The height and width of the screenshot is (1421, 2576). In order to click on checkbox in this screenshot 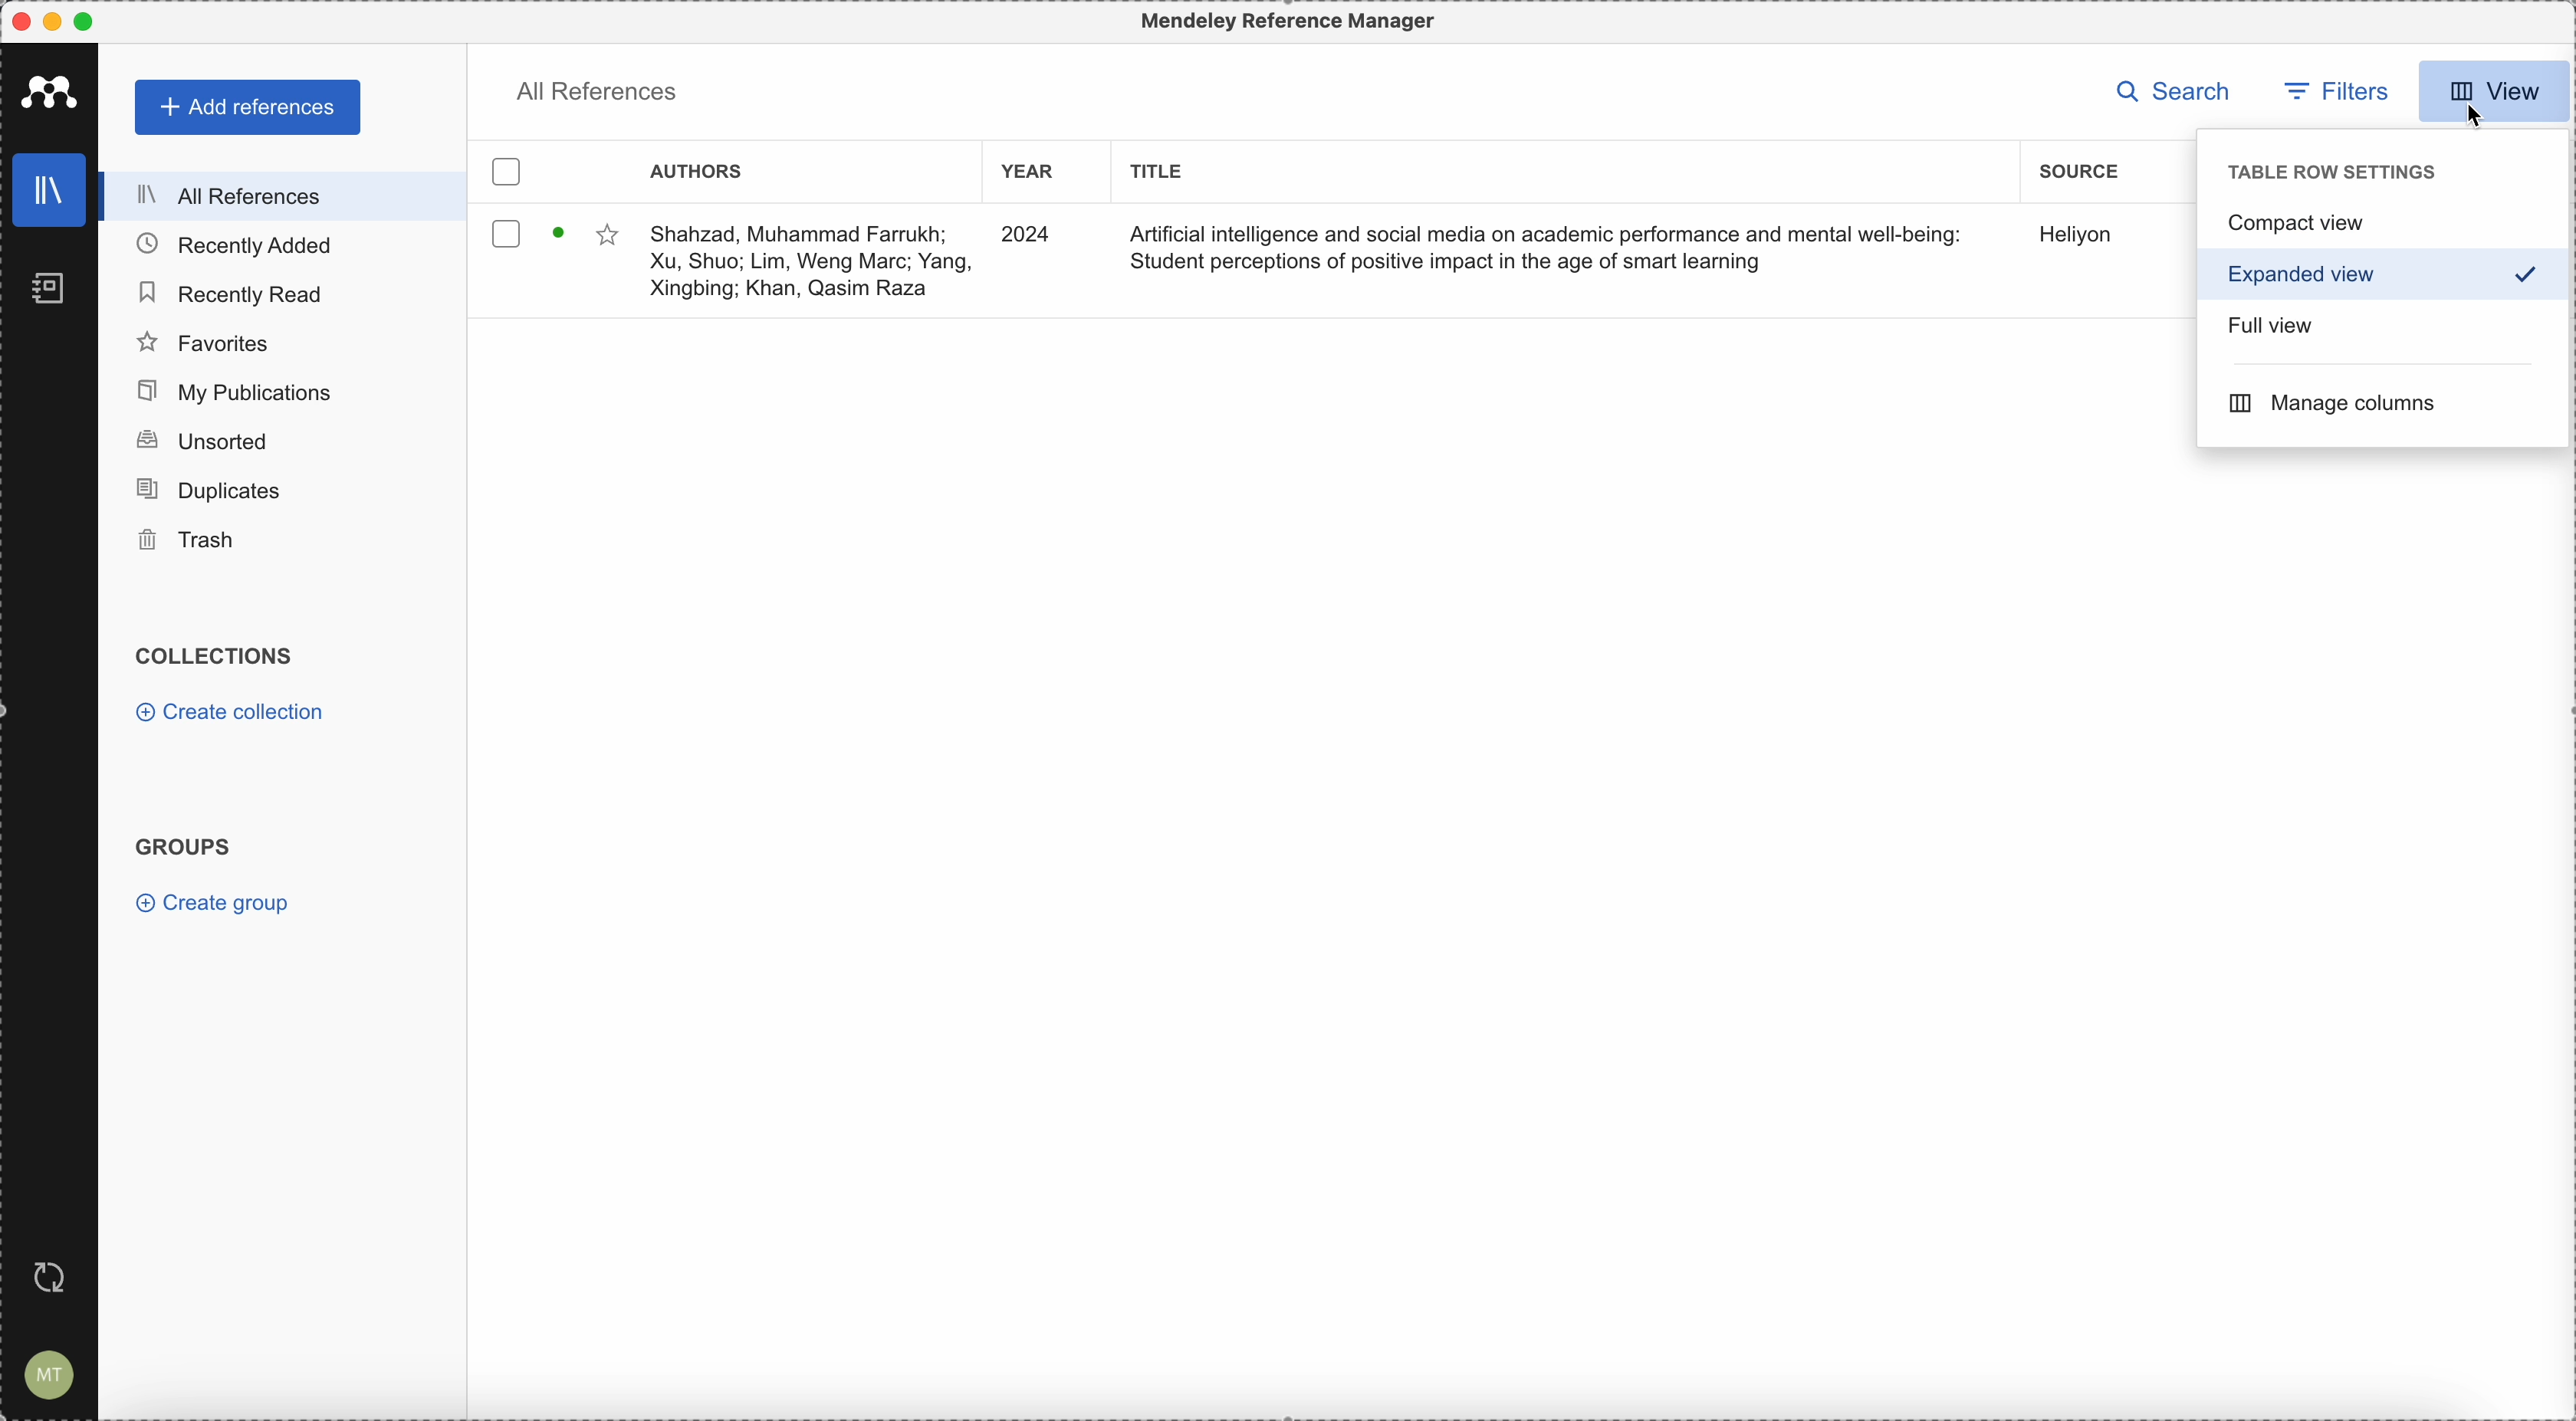, I will do `click(504, 233)`.